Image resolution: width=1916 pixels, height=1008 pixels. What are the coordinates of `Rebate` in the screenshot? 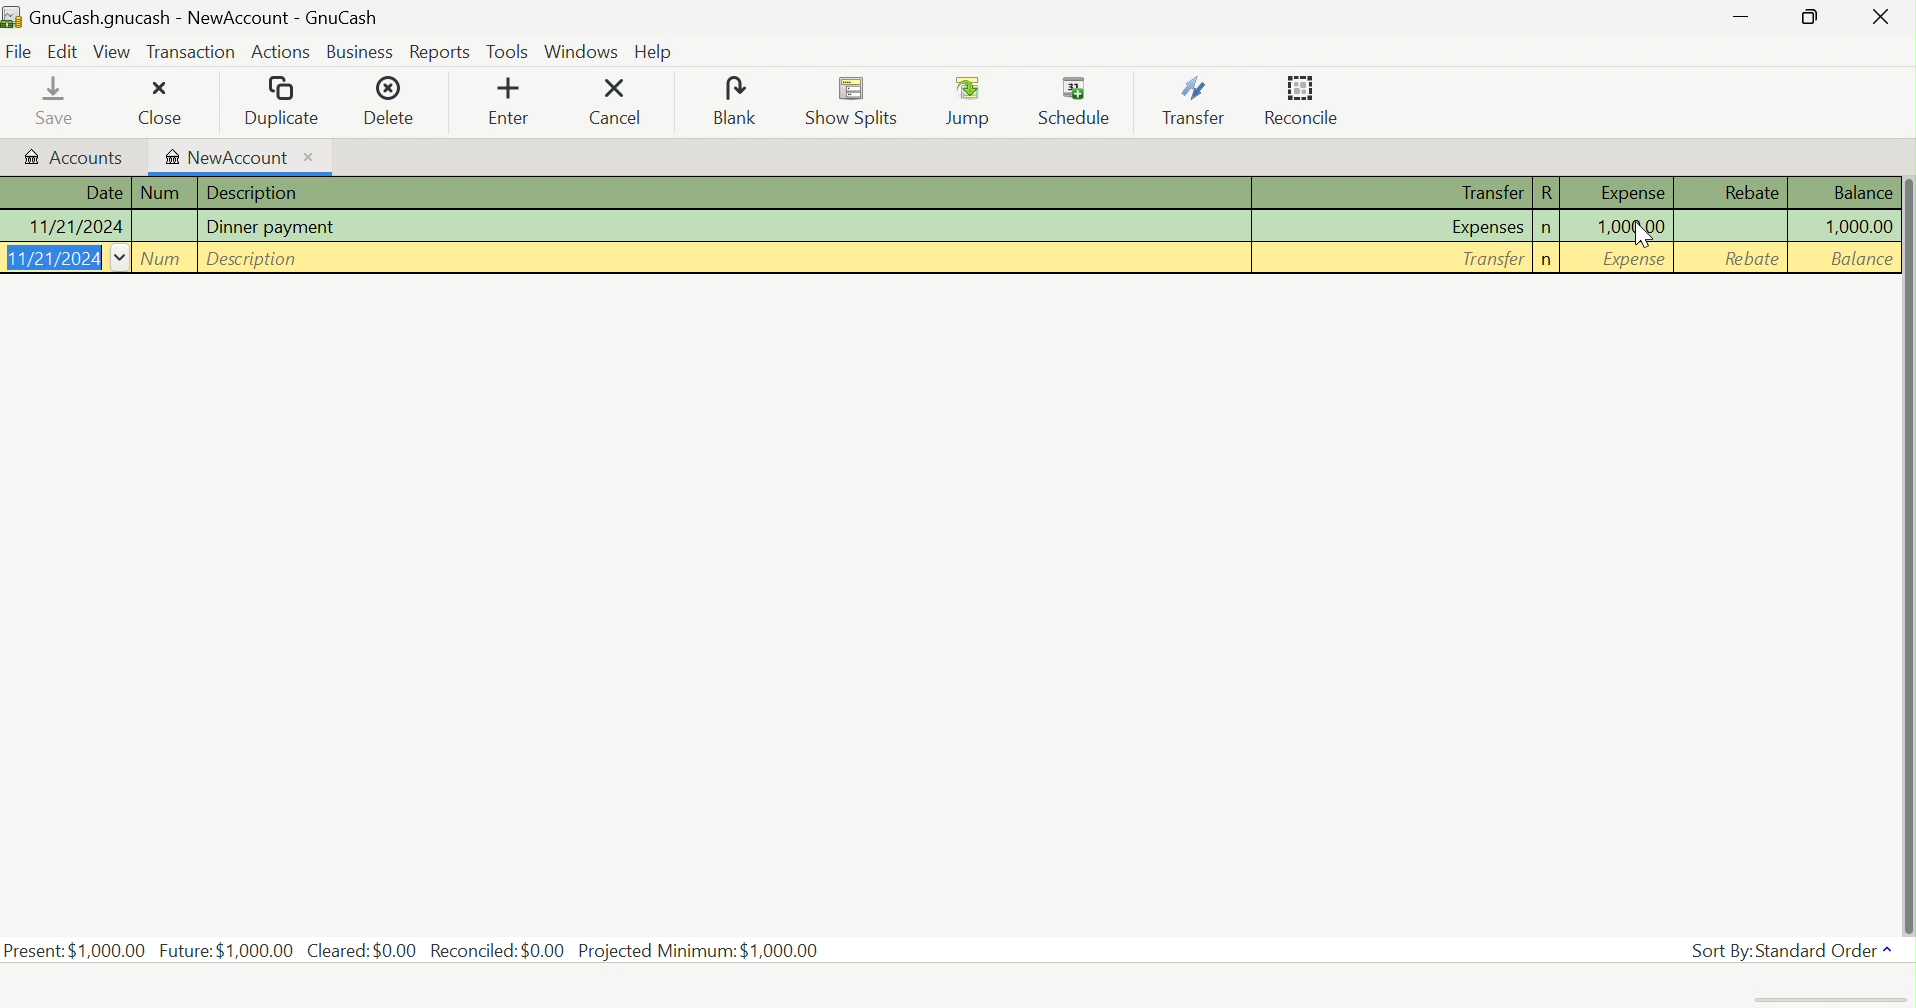 It's located at (1754, 261).